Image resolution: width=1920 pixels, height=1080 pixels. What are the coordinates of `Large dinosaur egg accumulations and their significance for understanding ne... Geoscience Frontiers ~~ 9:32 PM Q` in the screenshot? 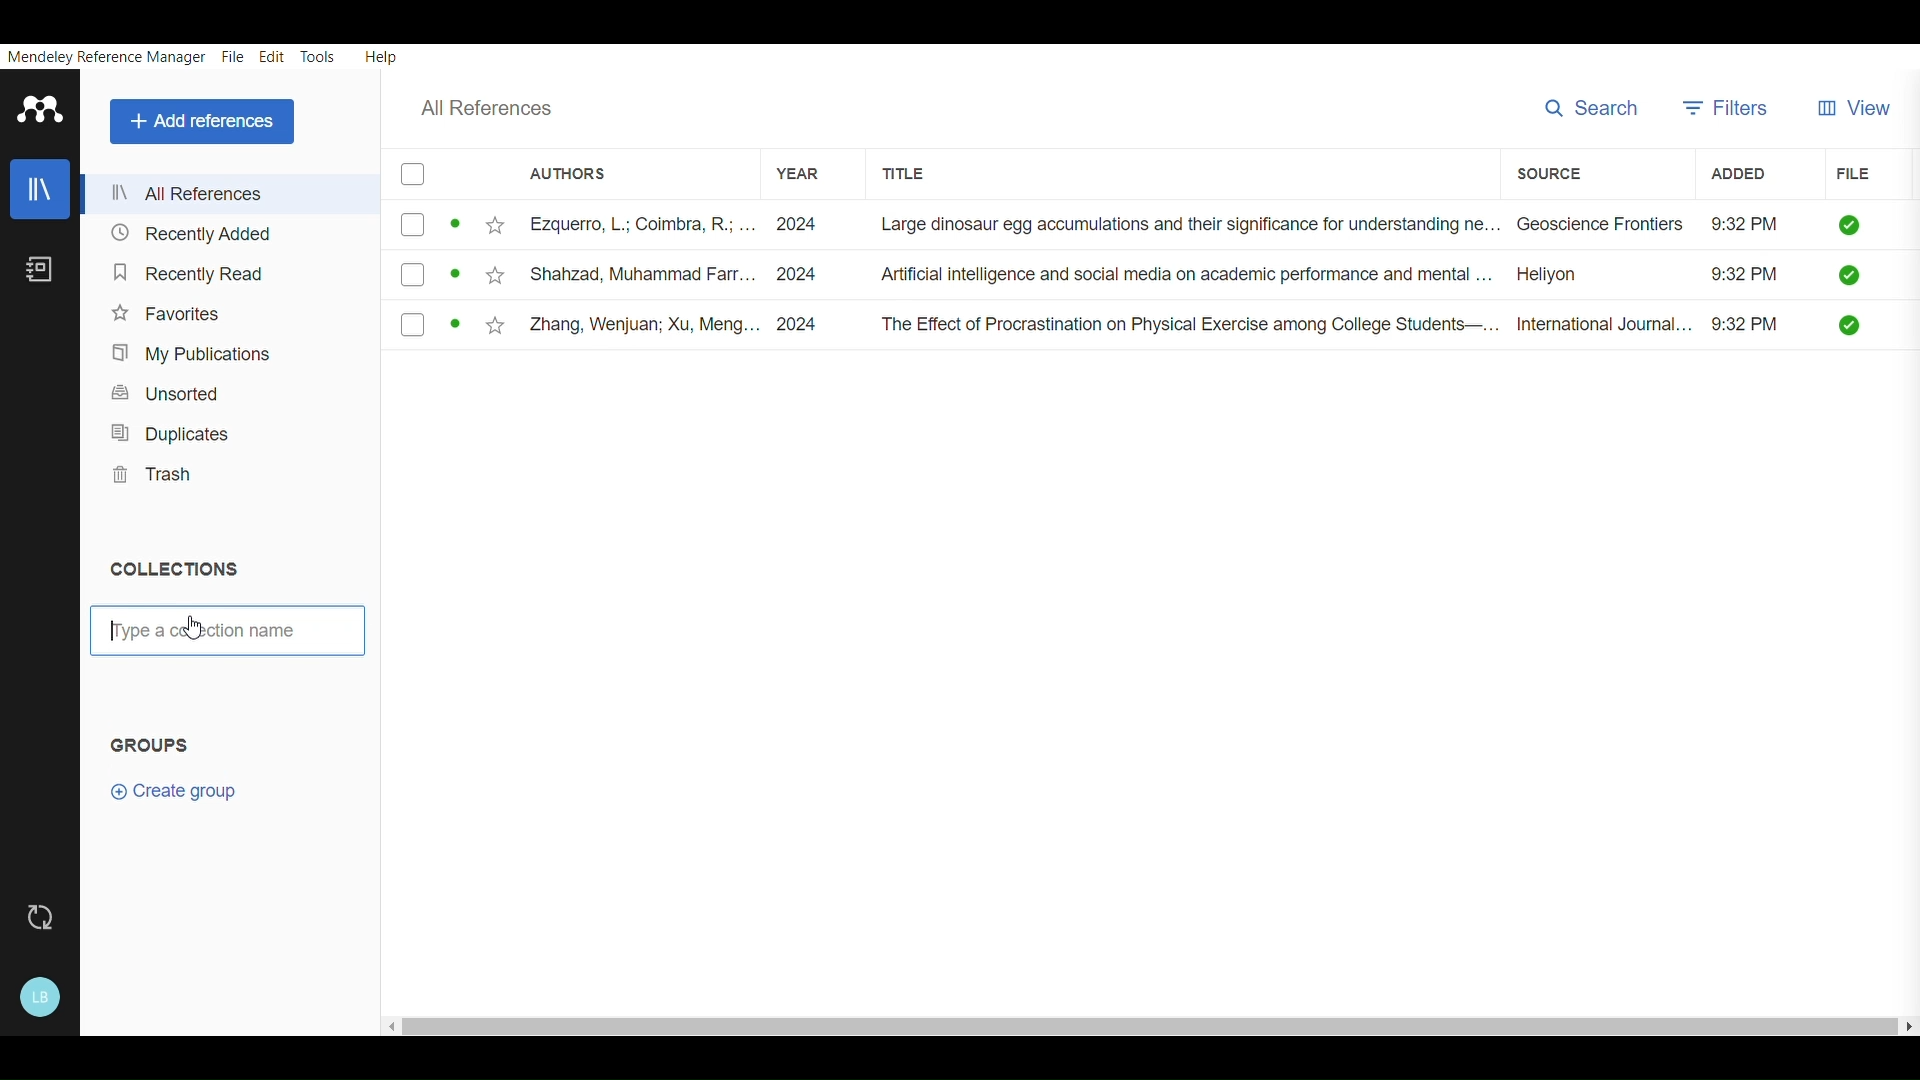 It's located at (1373, 227).